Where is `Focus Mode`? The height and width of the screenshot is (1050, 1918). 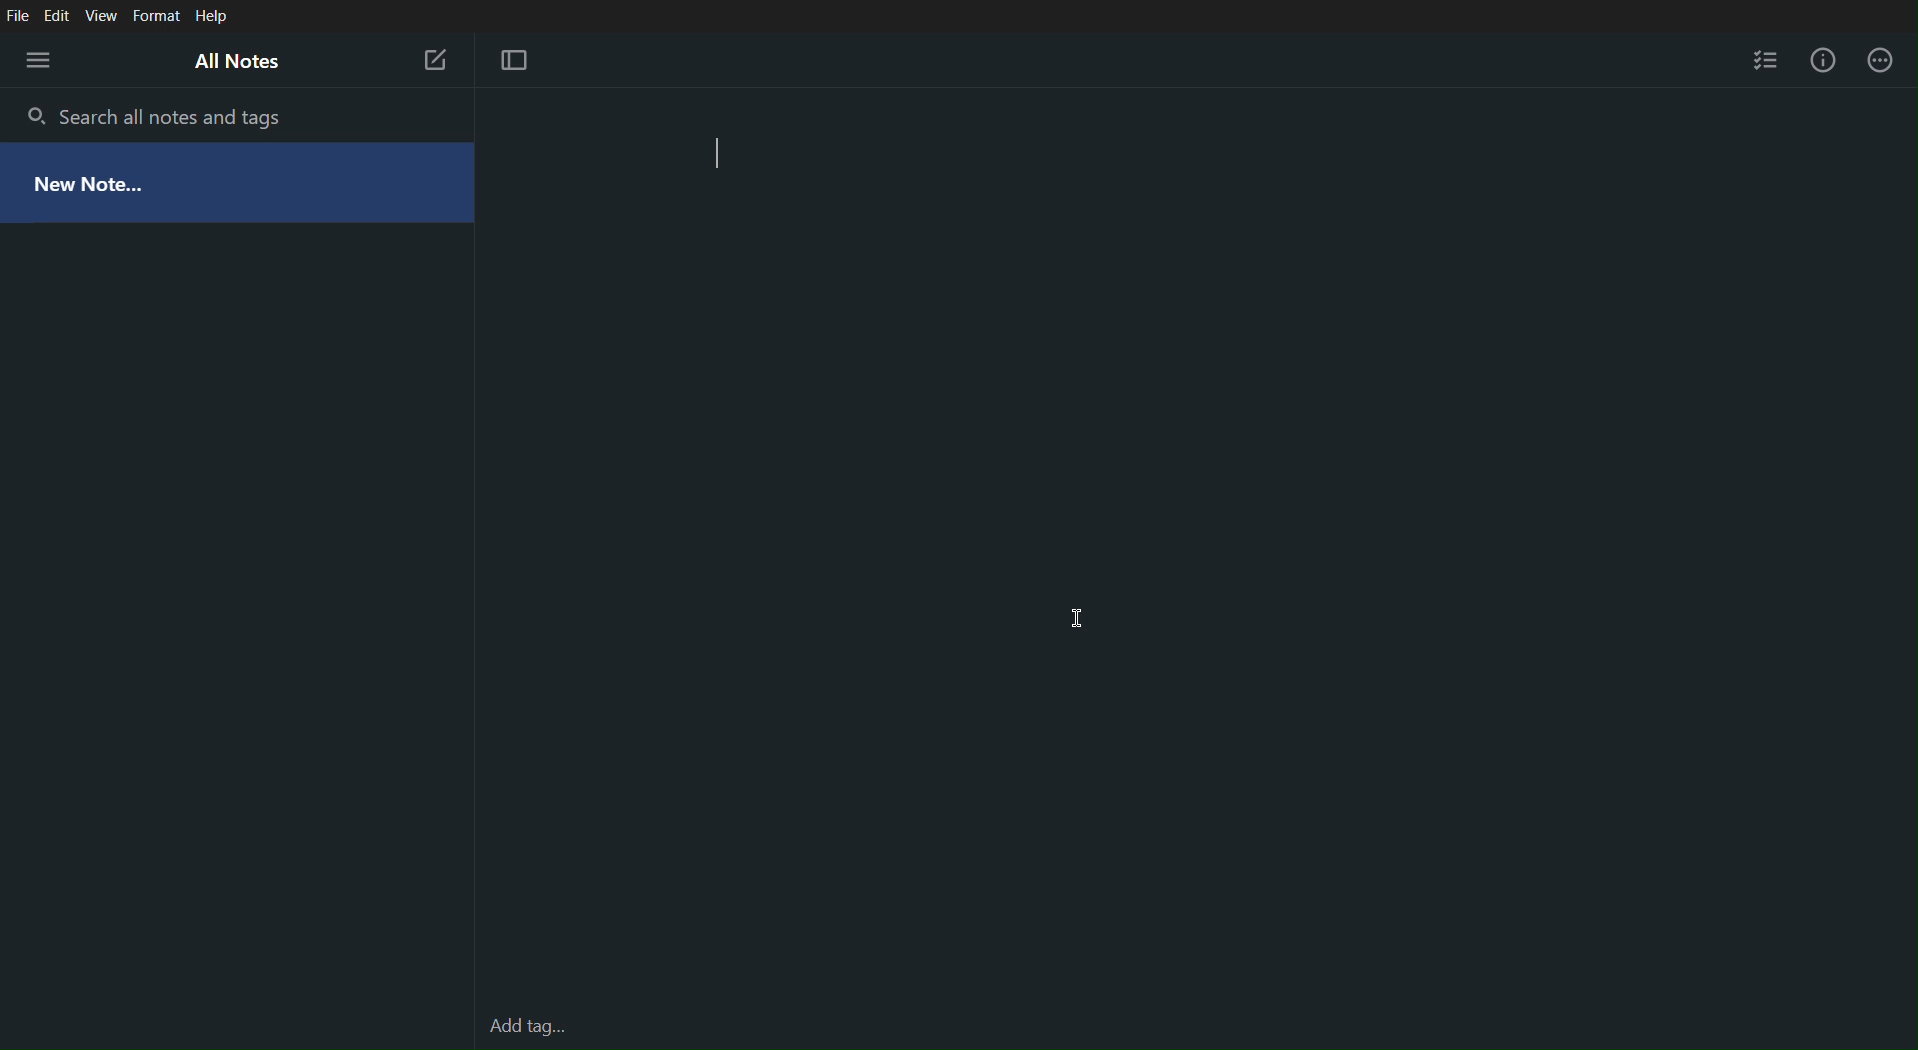
Focus Mode is located at coordinates (511, 59).